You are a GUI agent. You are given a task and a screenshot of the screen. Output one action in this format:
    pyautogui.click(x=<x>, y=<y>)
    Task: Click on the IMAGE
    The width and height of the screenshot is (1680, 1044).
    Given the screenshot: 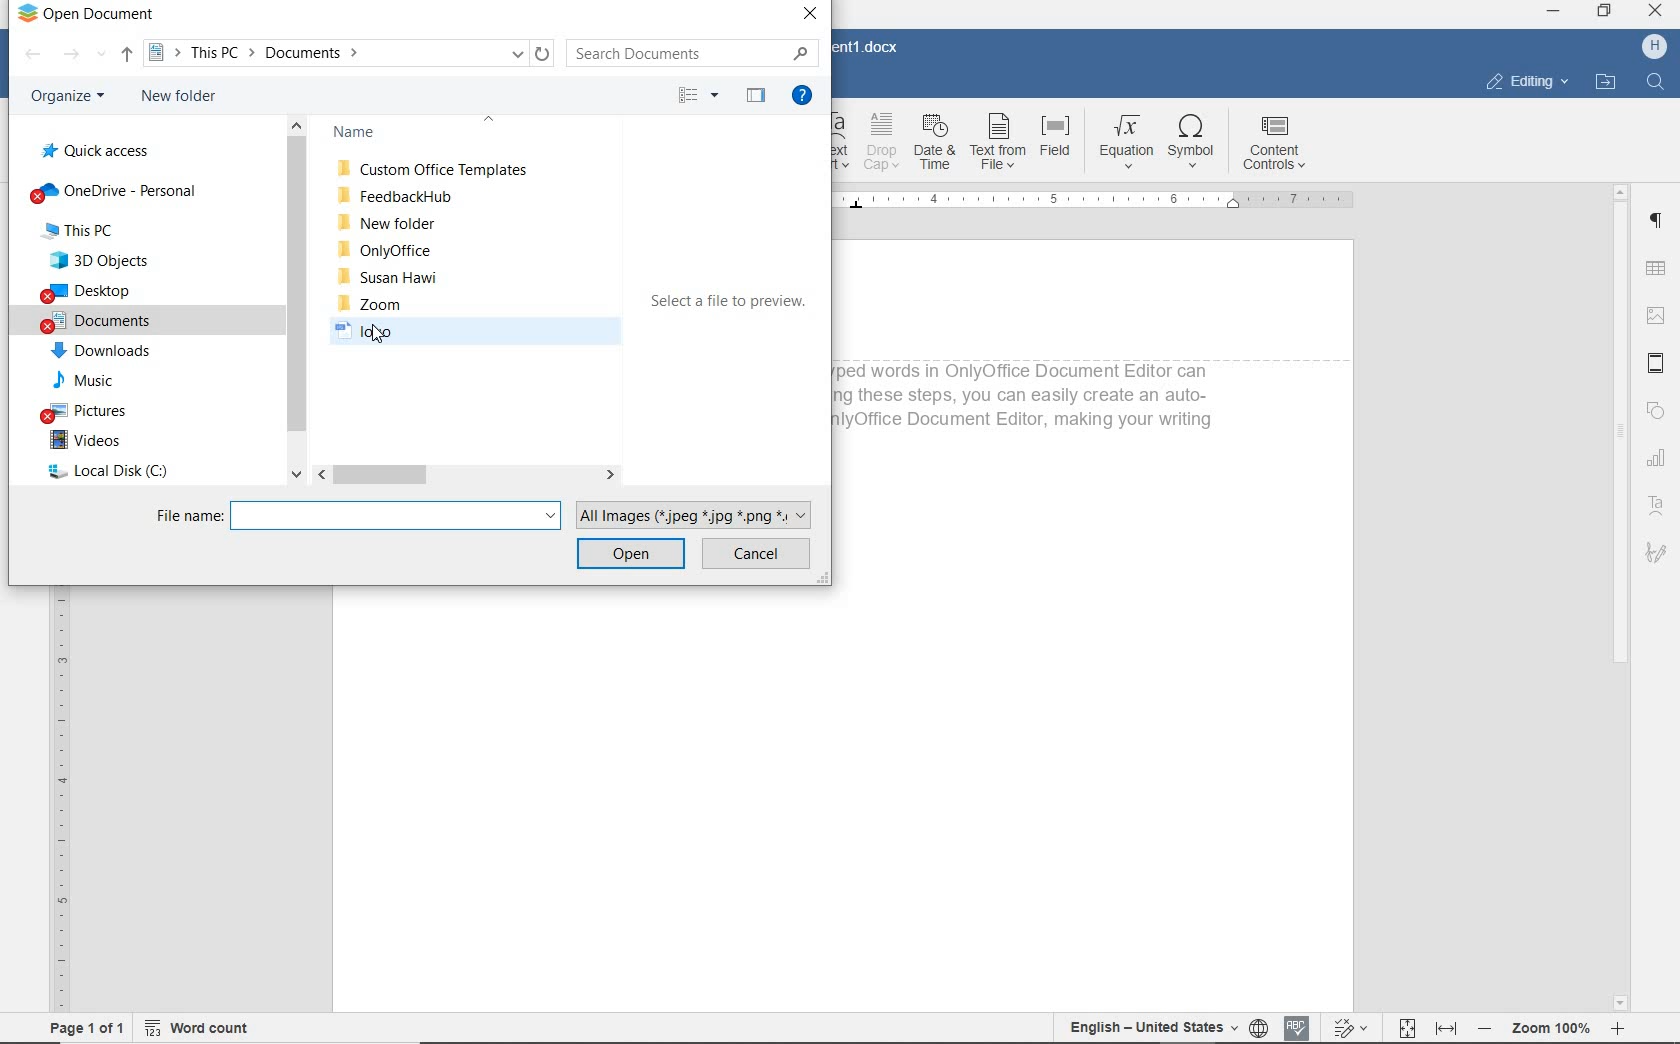 What is the action you would take?
    pyautogui.click(x=1655, y=316)
    